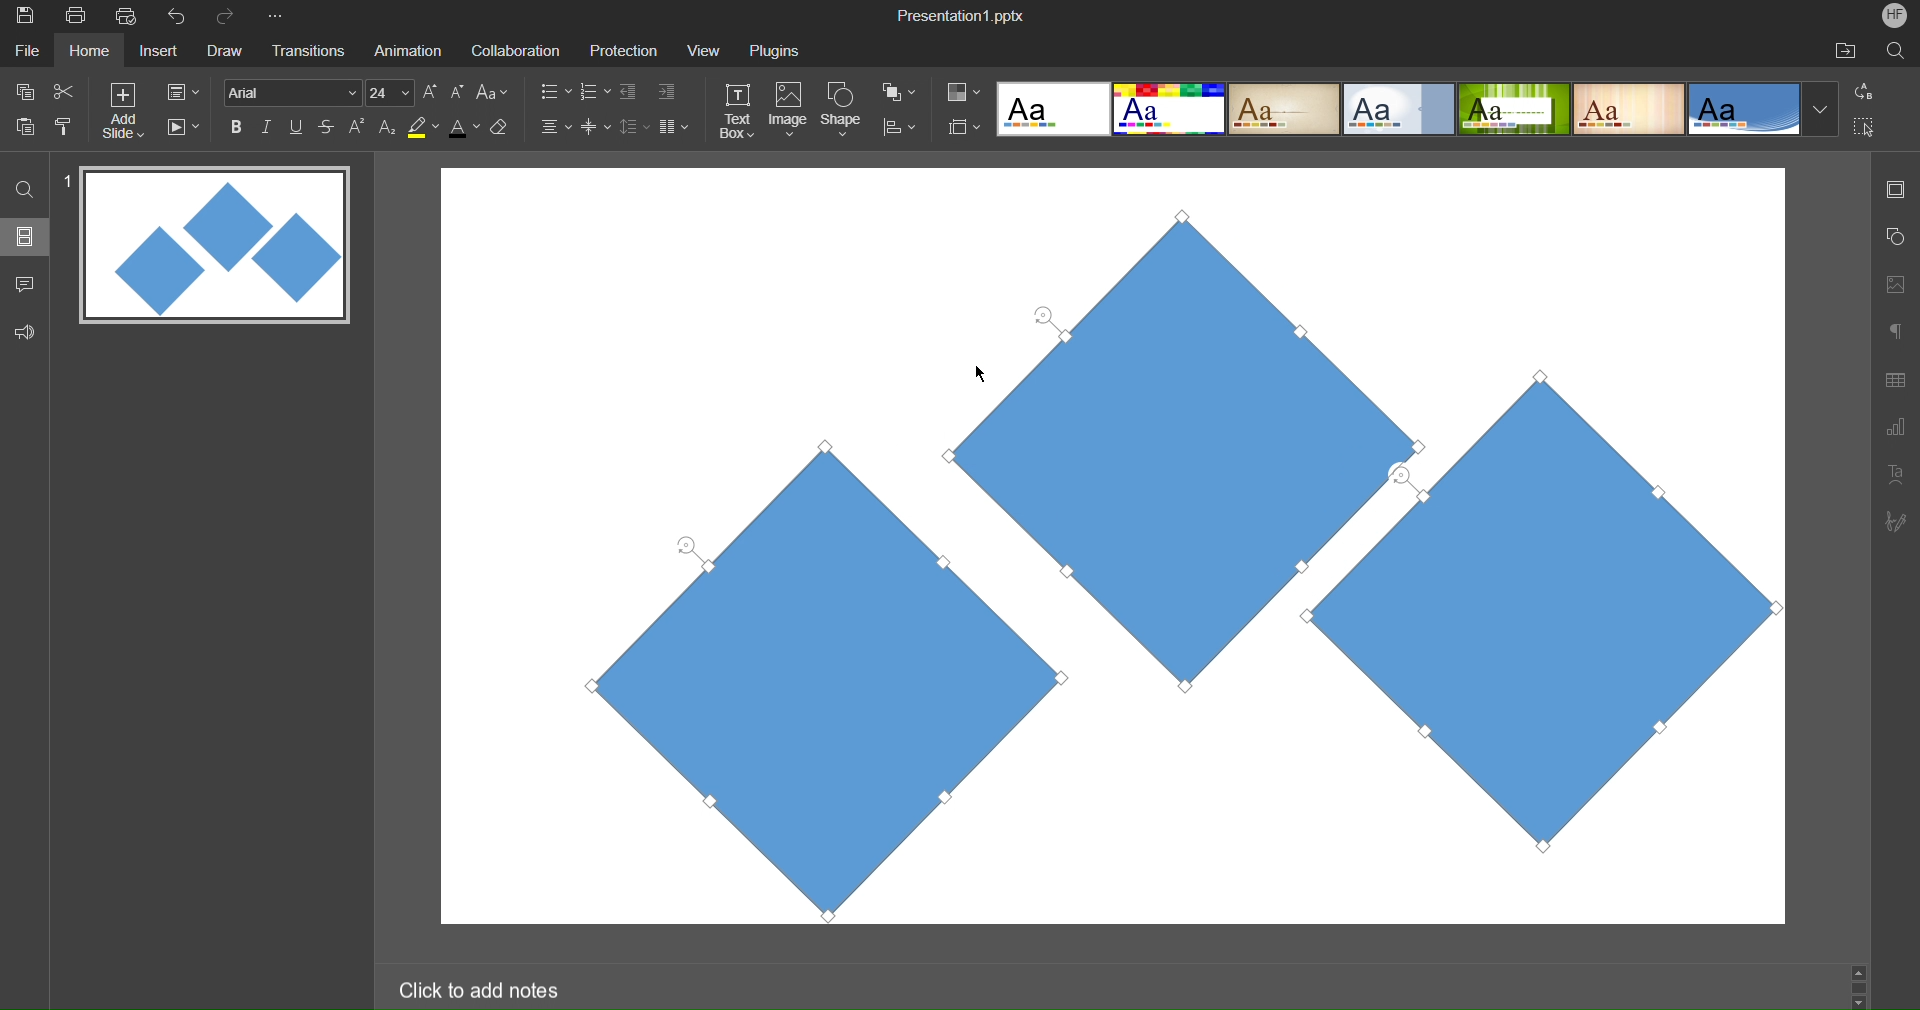 The image size is (1920, 1010). Describe the element at coordinates (899, 128) in the screenshot. I see `Align` at that location.